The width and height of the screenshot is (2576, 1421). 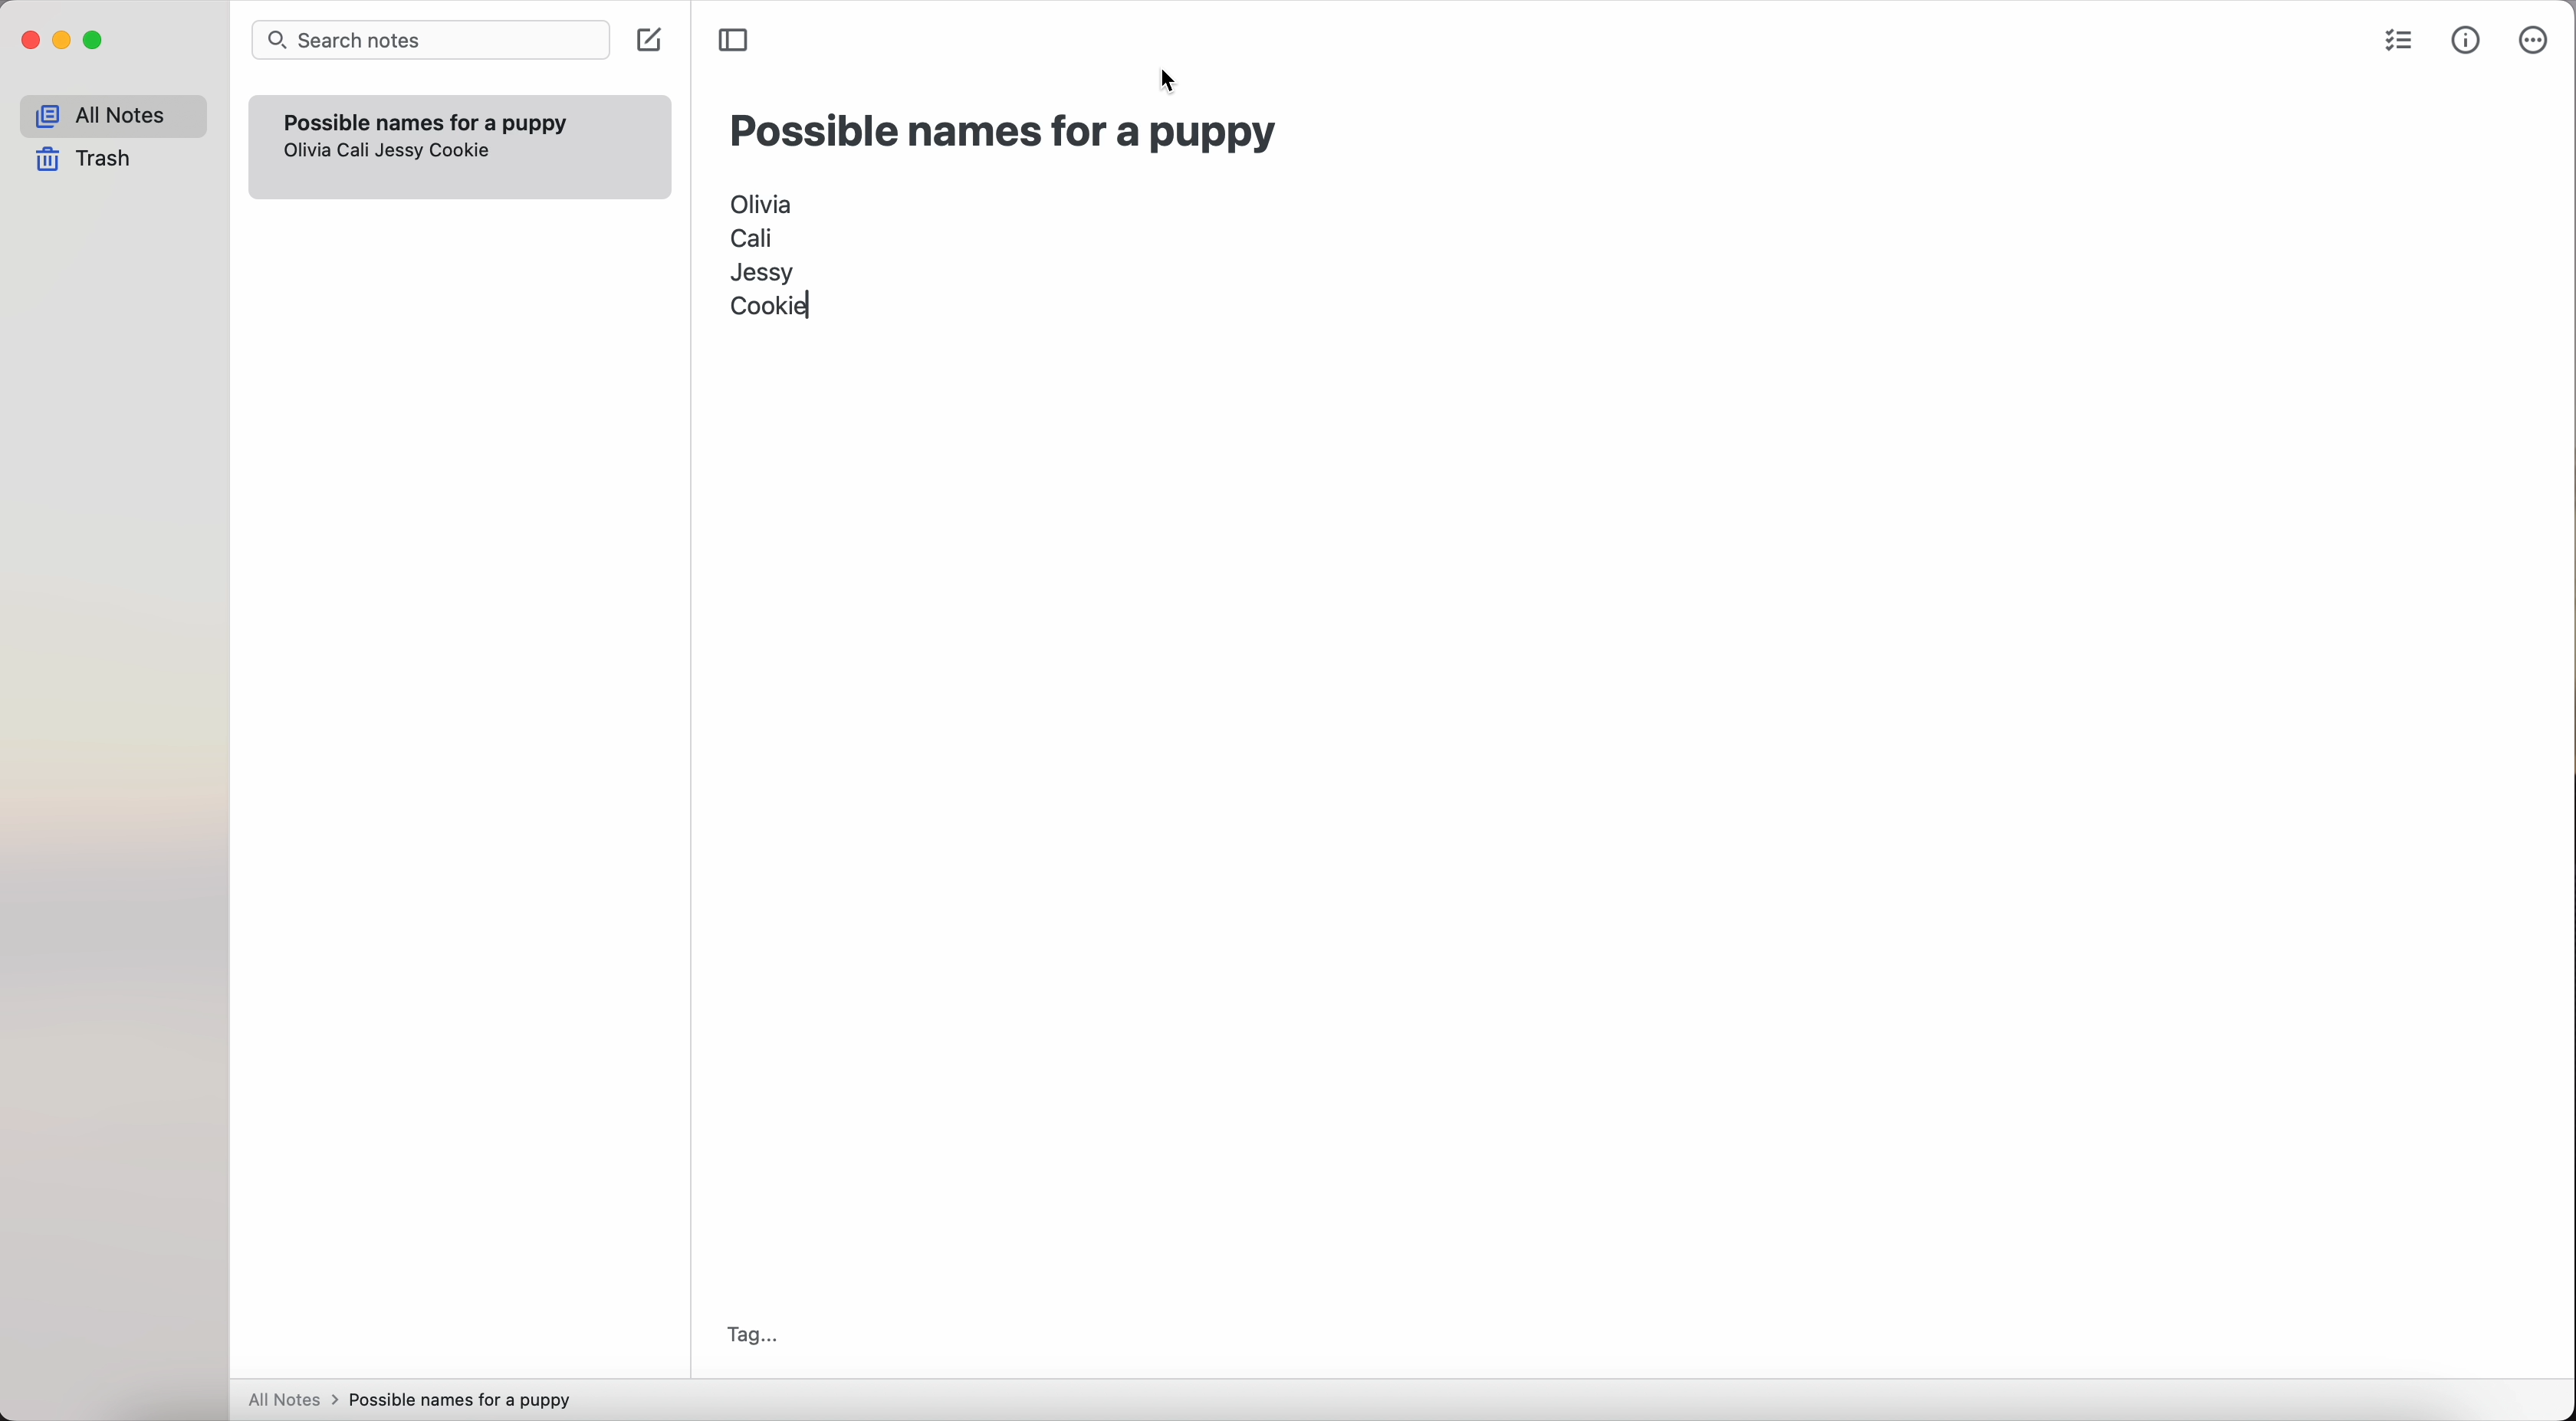 What do you see at coordinates (465, 149) in the screenshot?
I see `Cookie` at bounding box center [465, 149].